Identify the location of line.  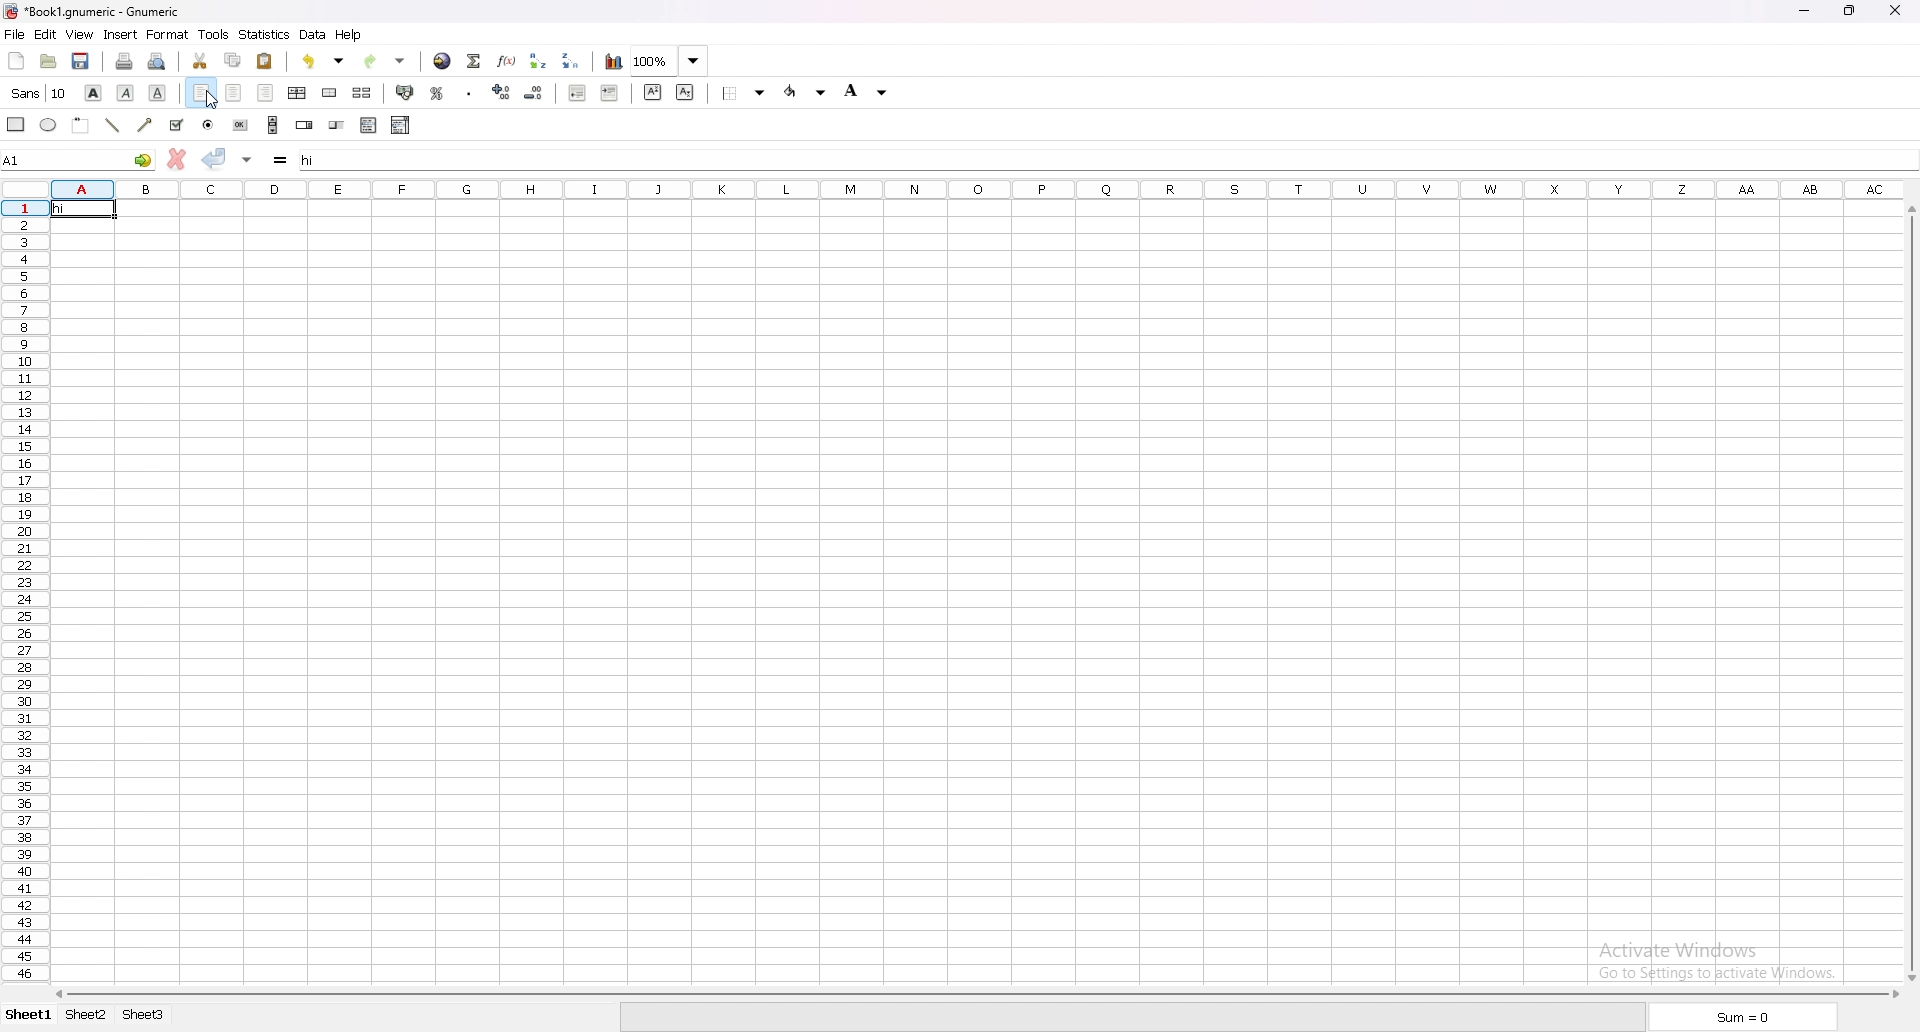
(113, 125).